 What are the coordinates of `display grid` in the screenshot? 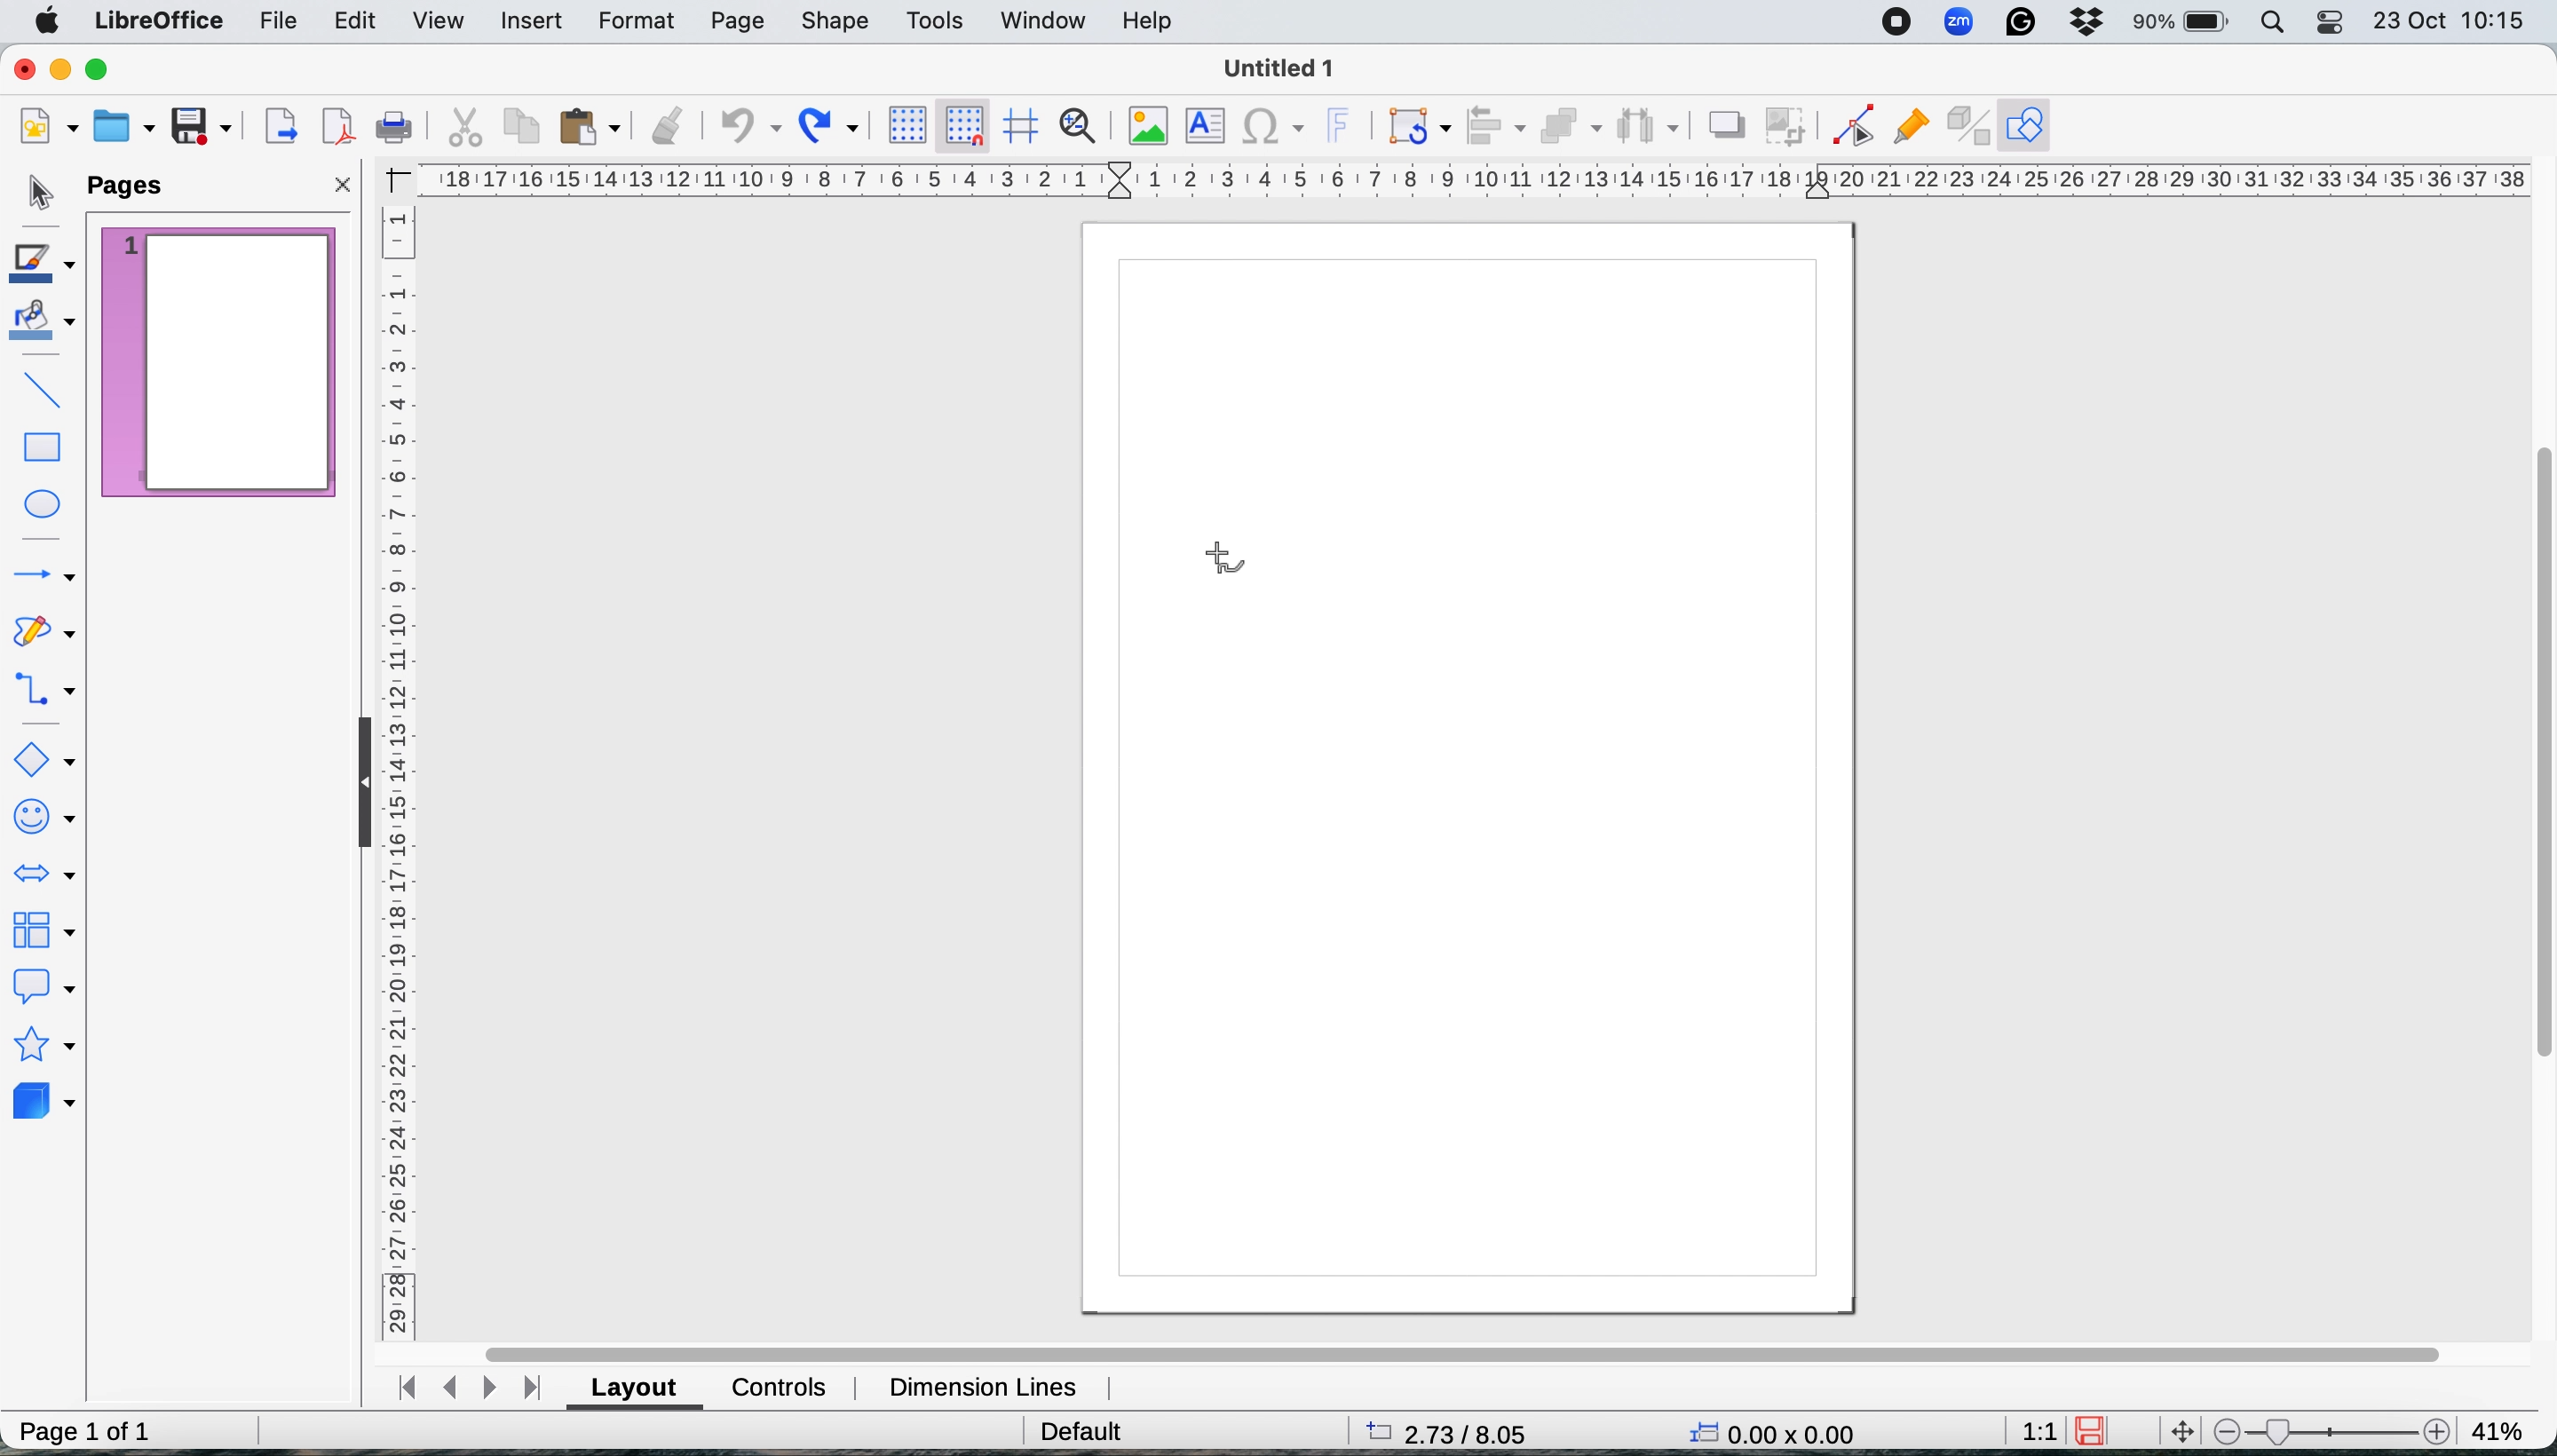 It's located at (913, 124).